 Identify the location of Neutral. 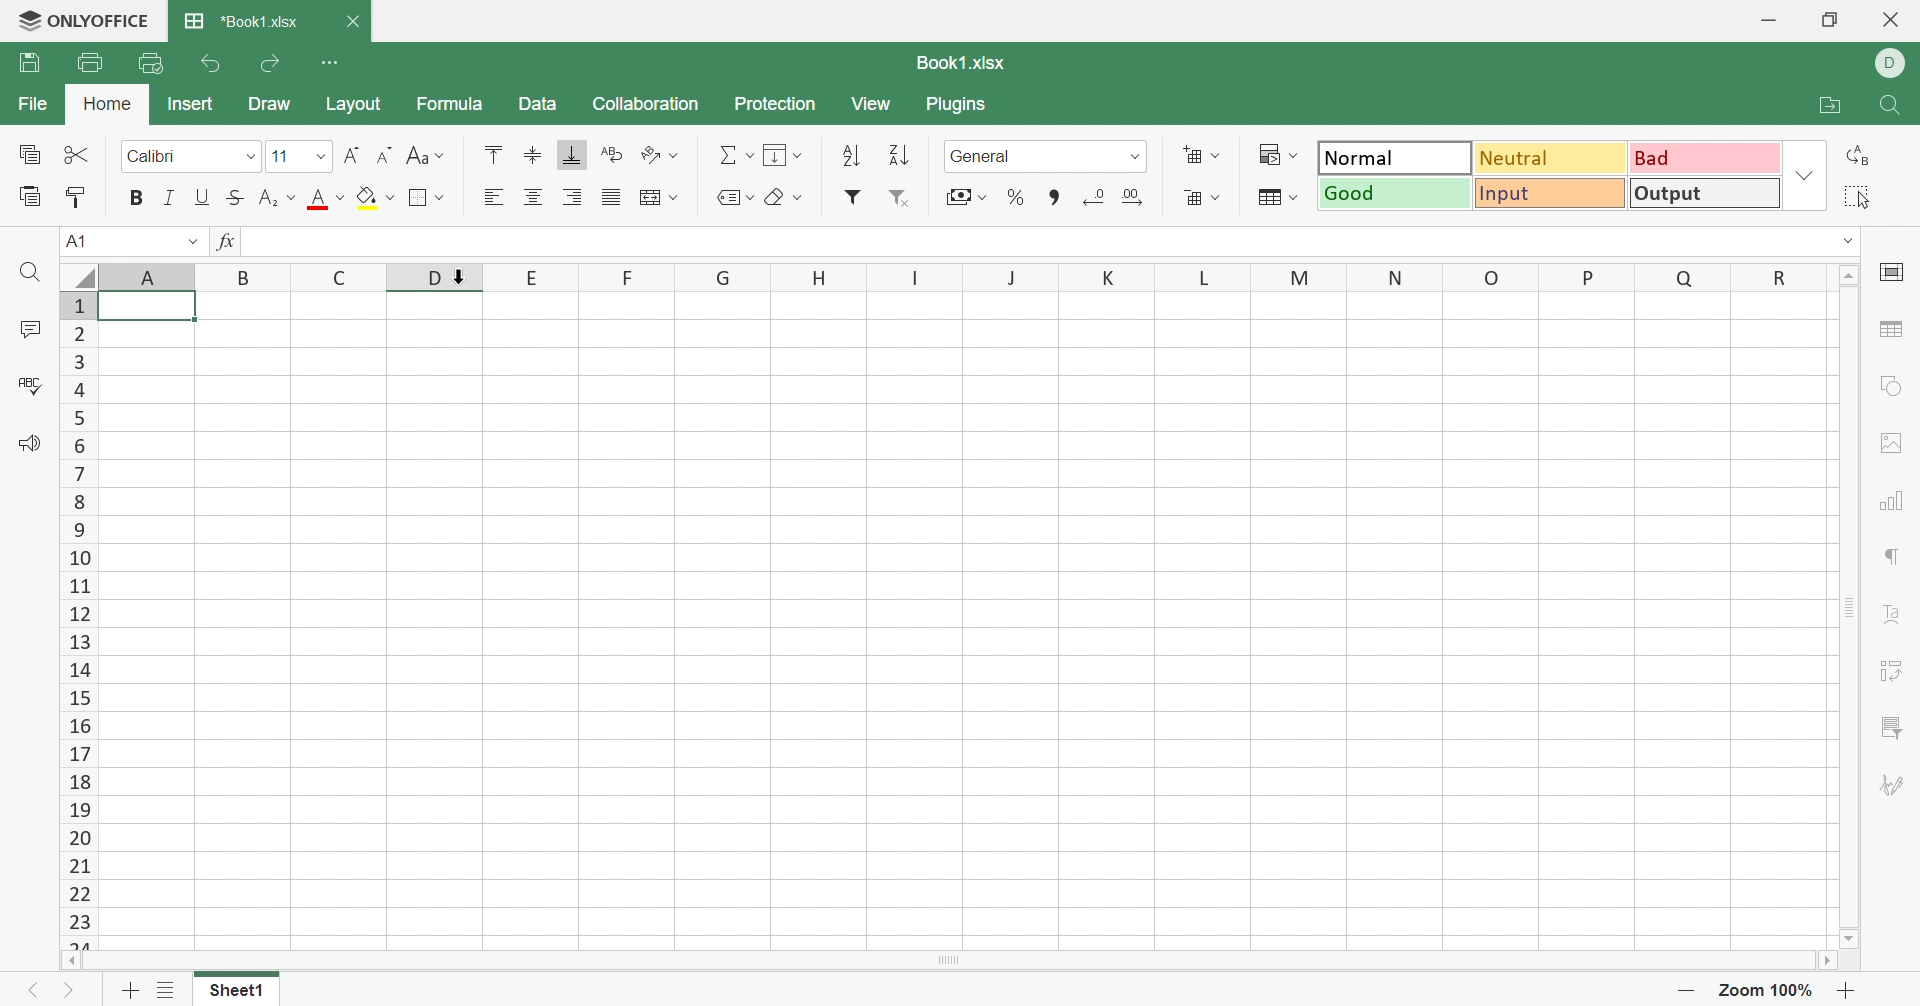
(1552, 160).